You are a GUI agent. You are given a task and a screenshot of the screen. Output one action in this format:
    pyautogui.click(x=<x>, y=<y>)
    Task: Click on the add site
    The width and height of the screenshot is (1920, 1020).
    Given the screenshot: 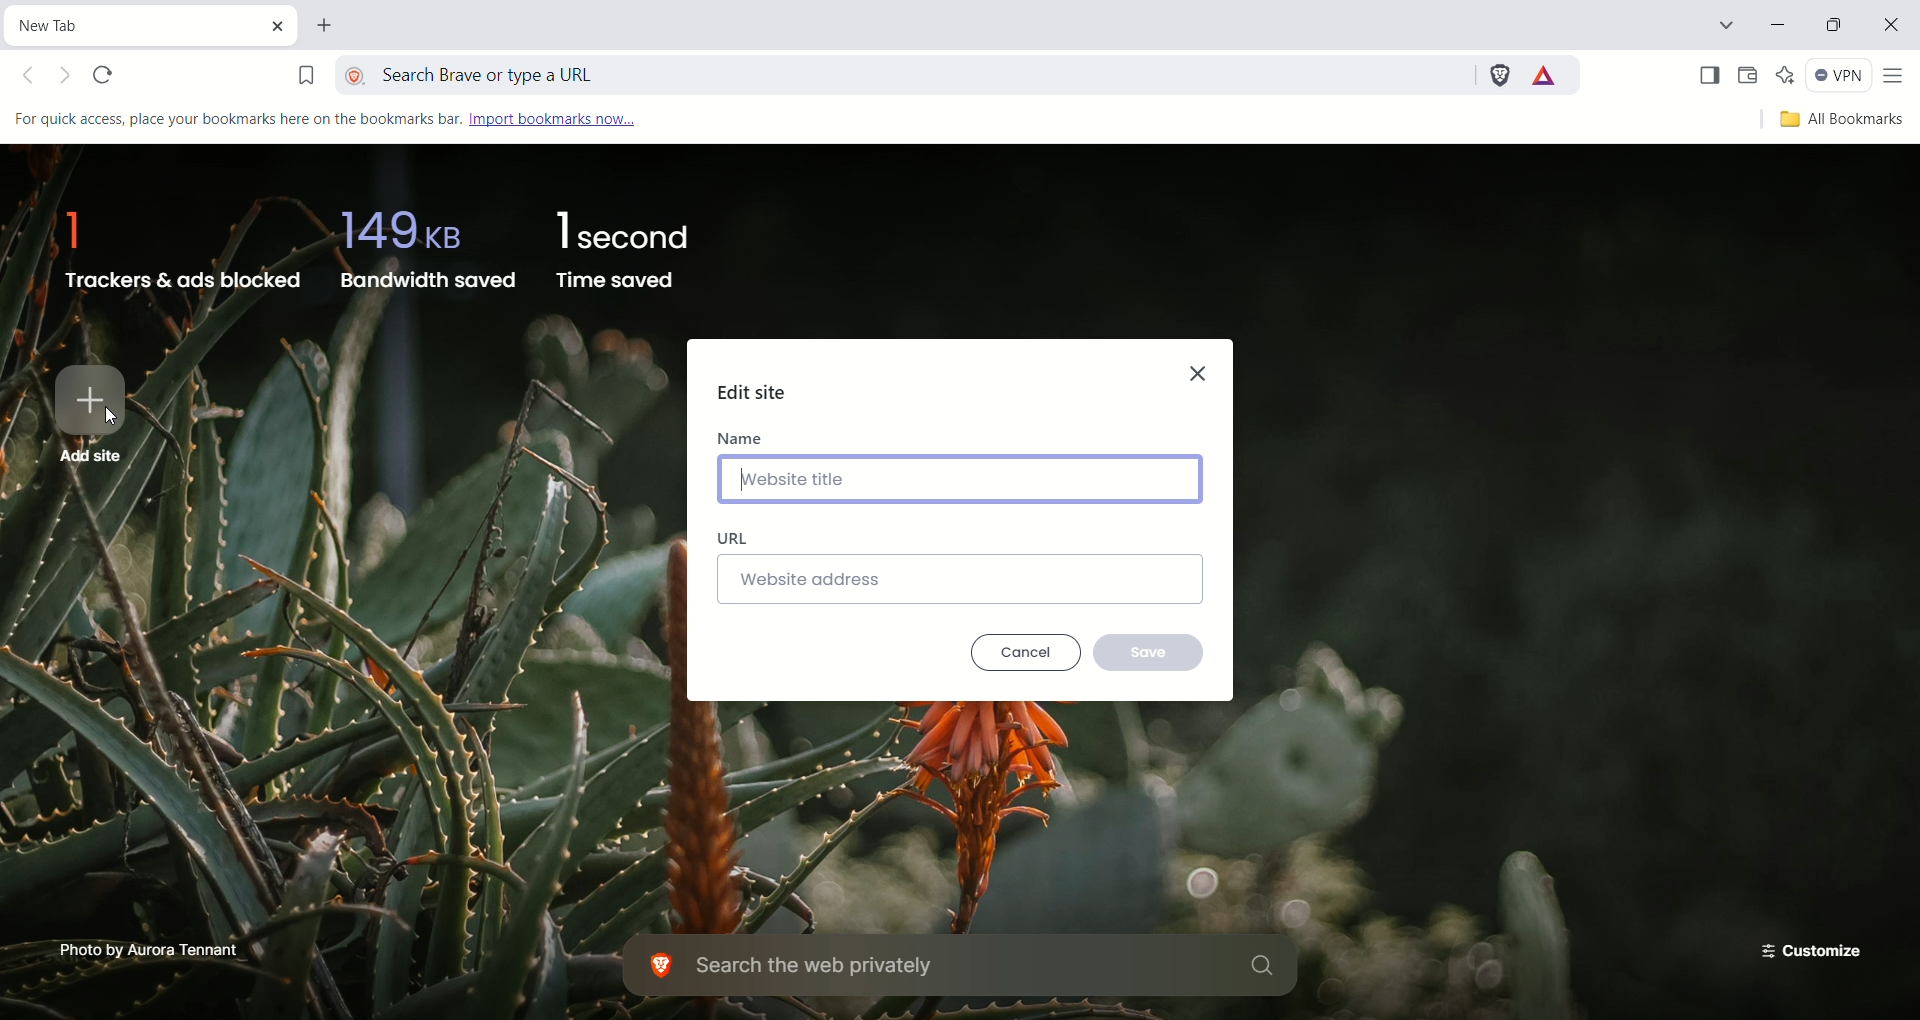 What is the action you would take?
    pyautogui.click(x=88, y=413)
    